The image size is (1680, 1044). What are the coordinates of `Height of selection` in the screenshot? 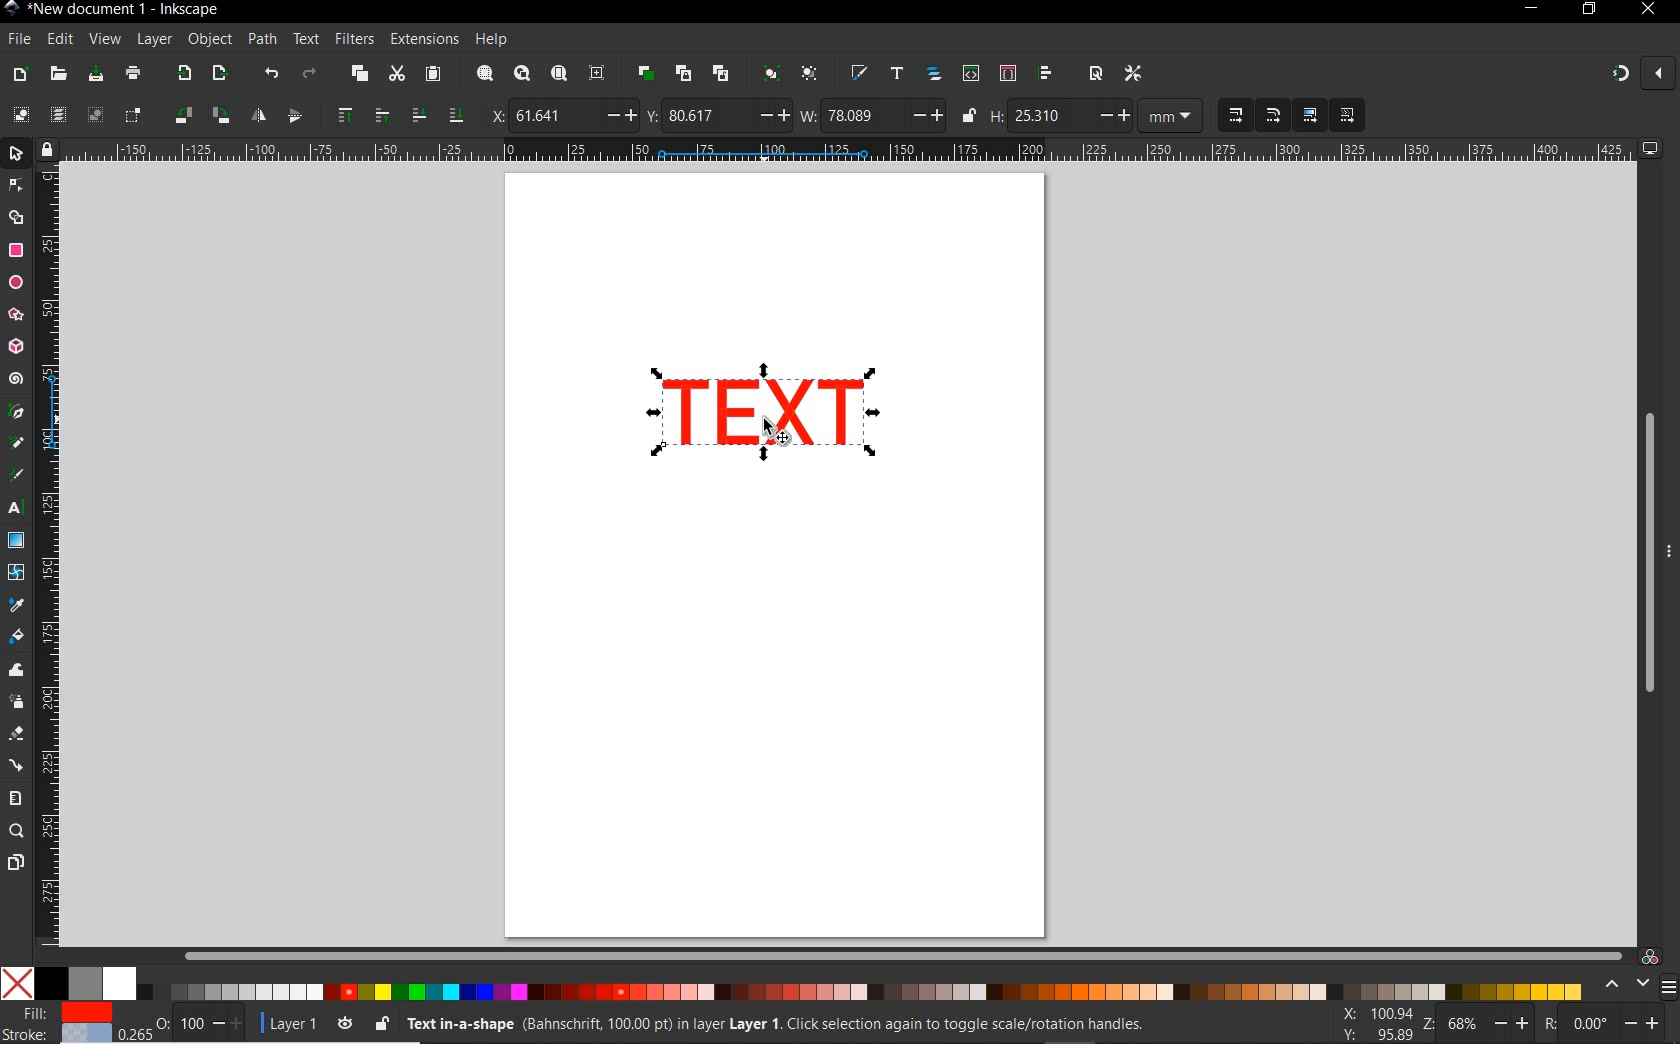 It's located at (1060, 115).